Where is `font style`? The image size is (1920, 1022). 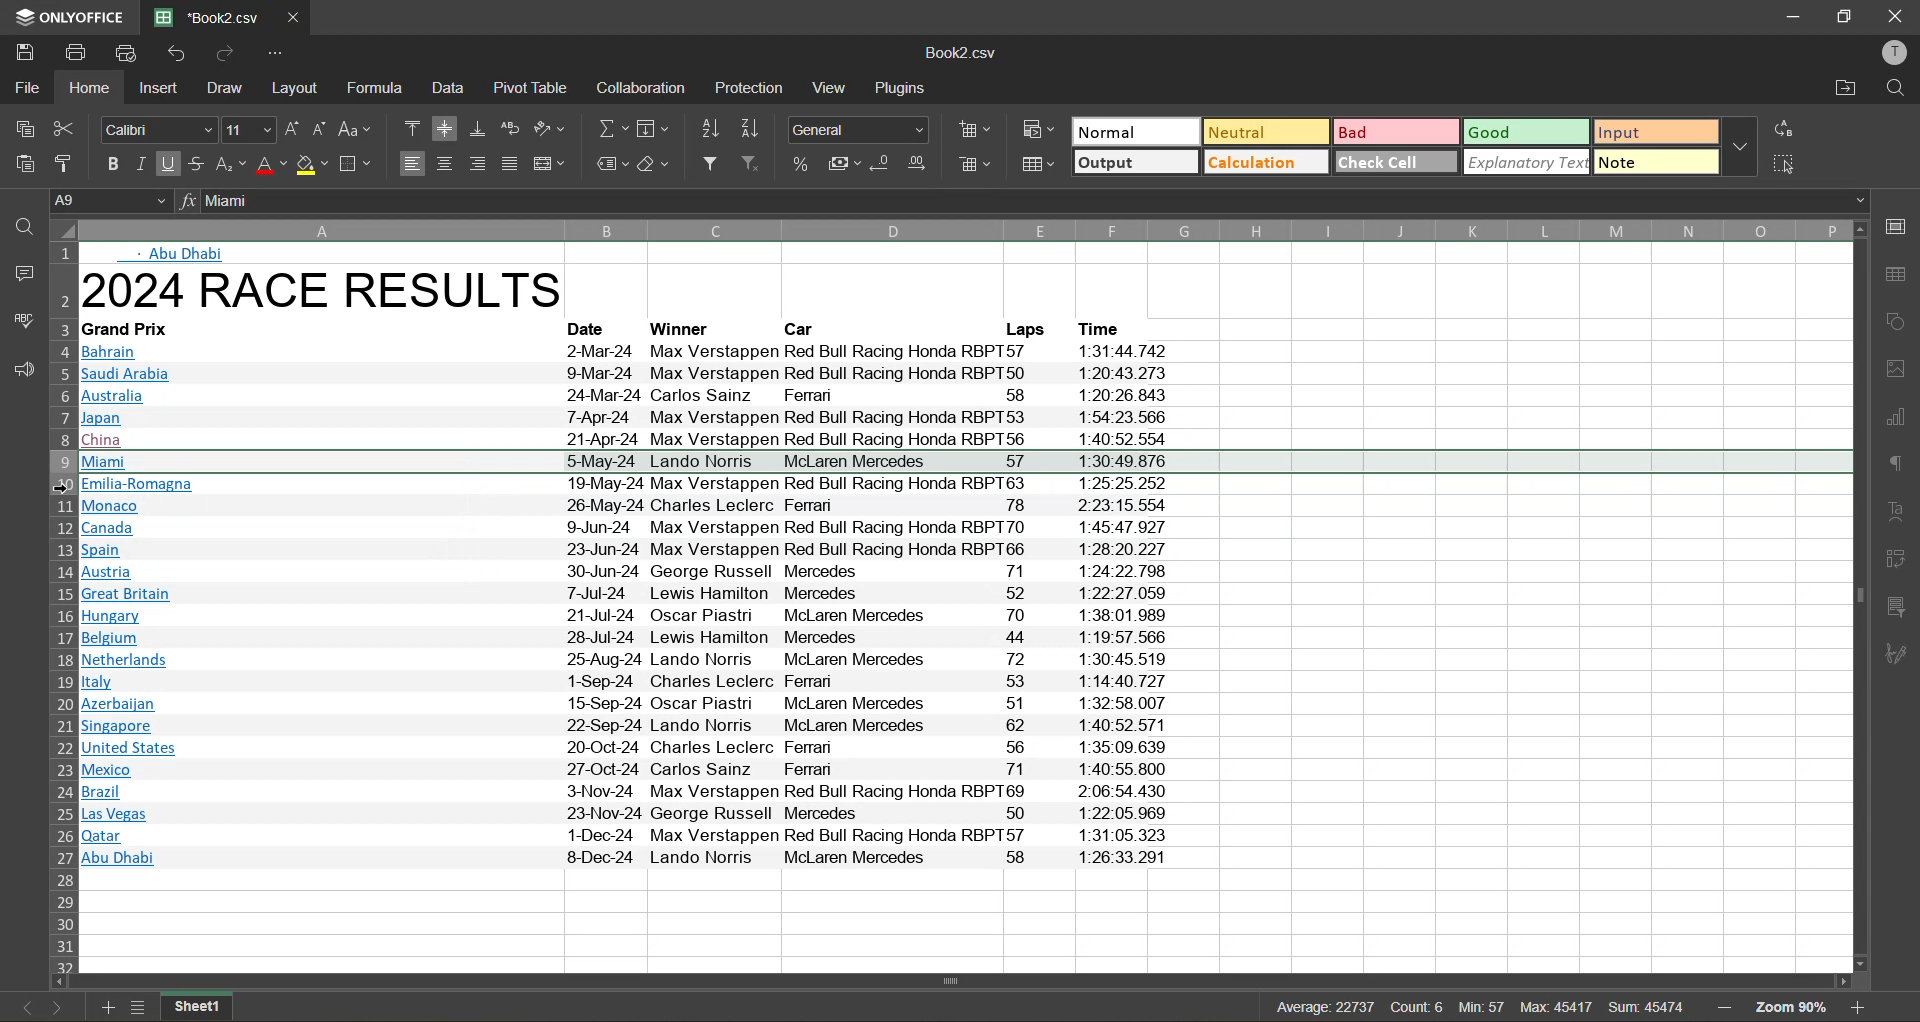 font style is located at coordinates (160, 129).